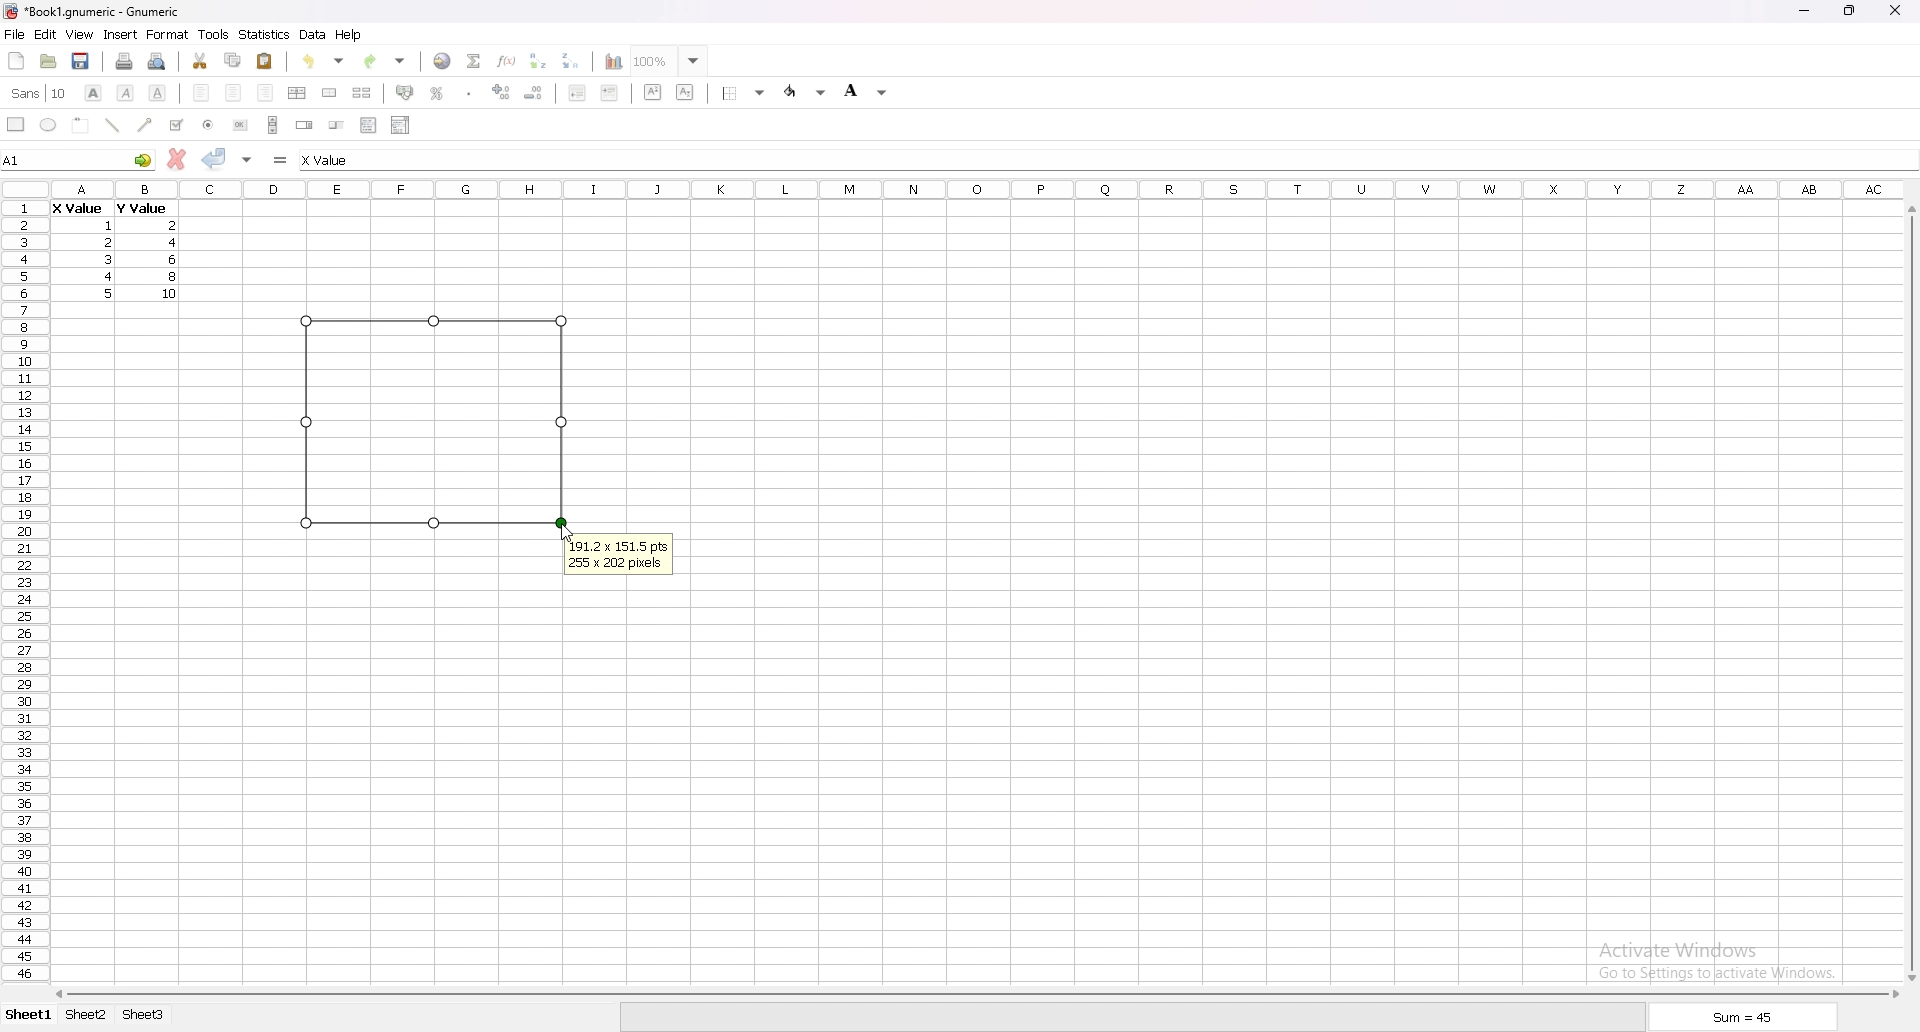 The height and width of the screenshot is (1032, 1920). Describe the element at coordinates (92, 11) in the screenshot. I see `file name` at that location.